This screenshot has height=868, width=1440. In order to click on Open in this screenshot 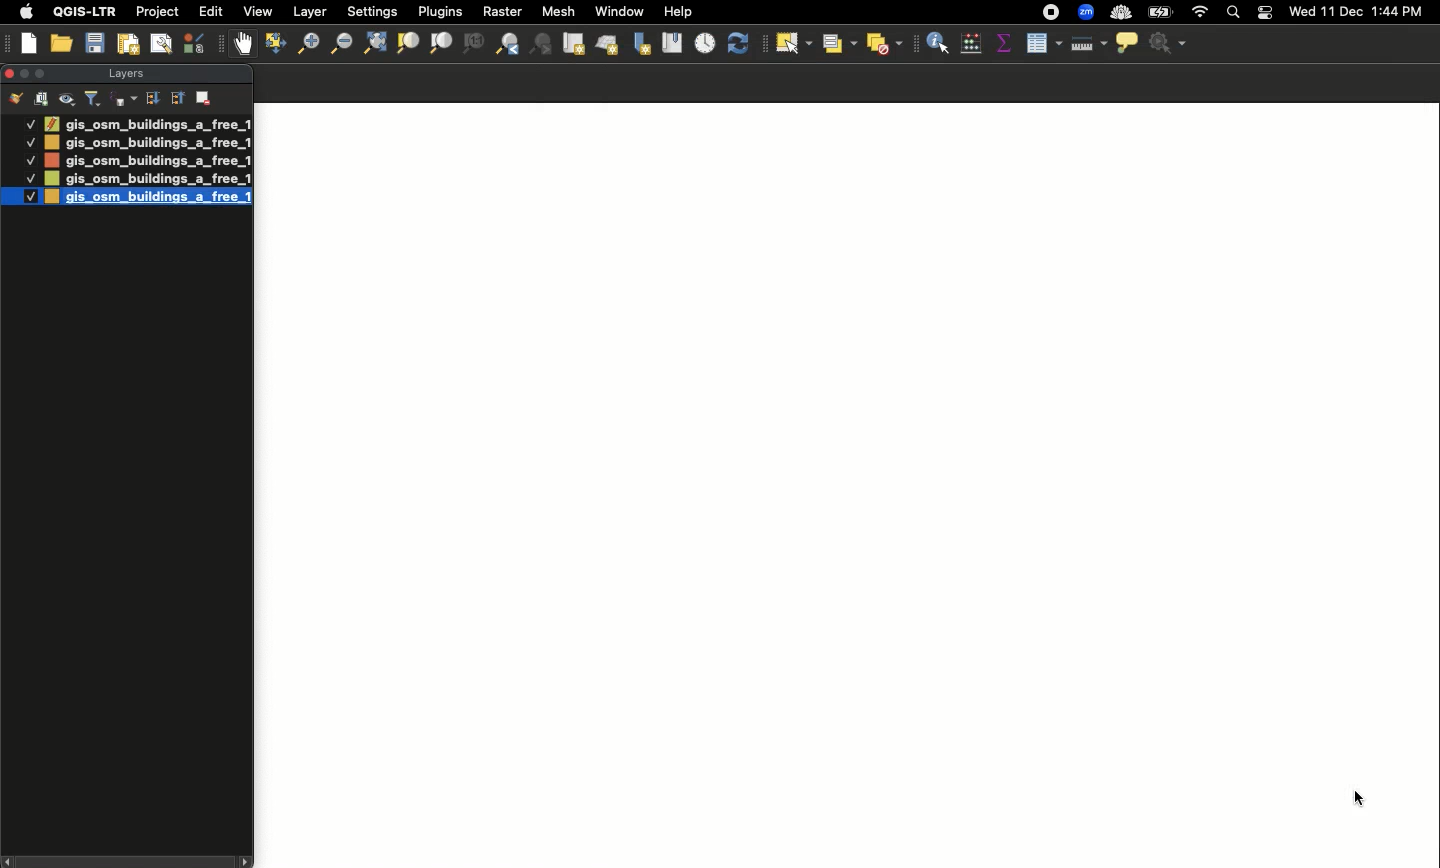, I will do `click(64, 44)`.